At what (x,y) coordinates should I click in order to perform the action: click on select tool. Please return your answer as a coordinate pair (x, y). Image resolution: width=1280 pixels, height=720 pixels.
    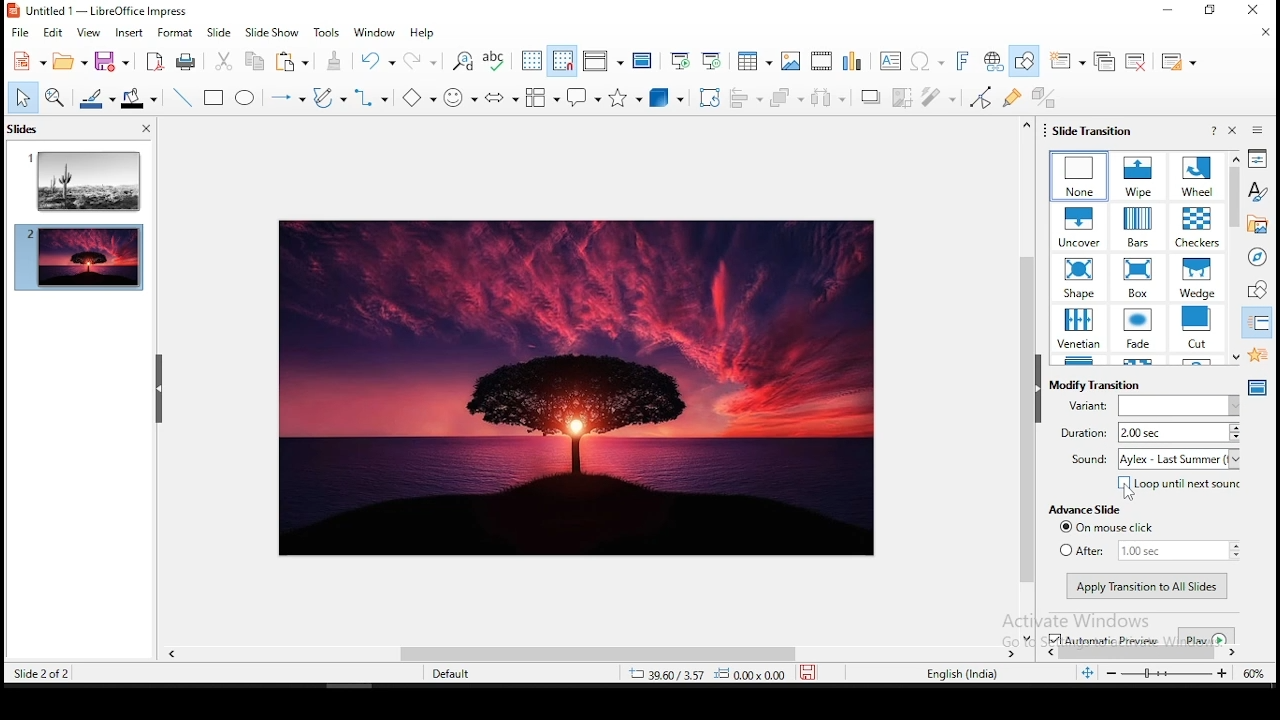
    Looking at the image, I should click on (24, 99).